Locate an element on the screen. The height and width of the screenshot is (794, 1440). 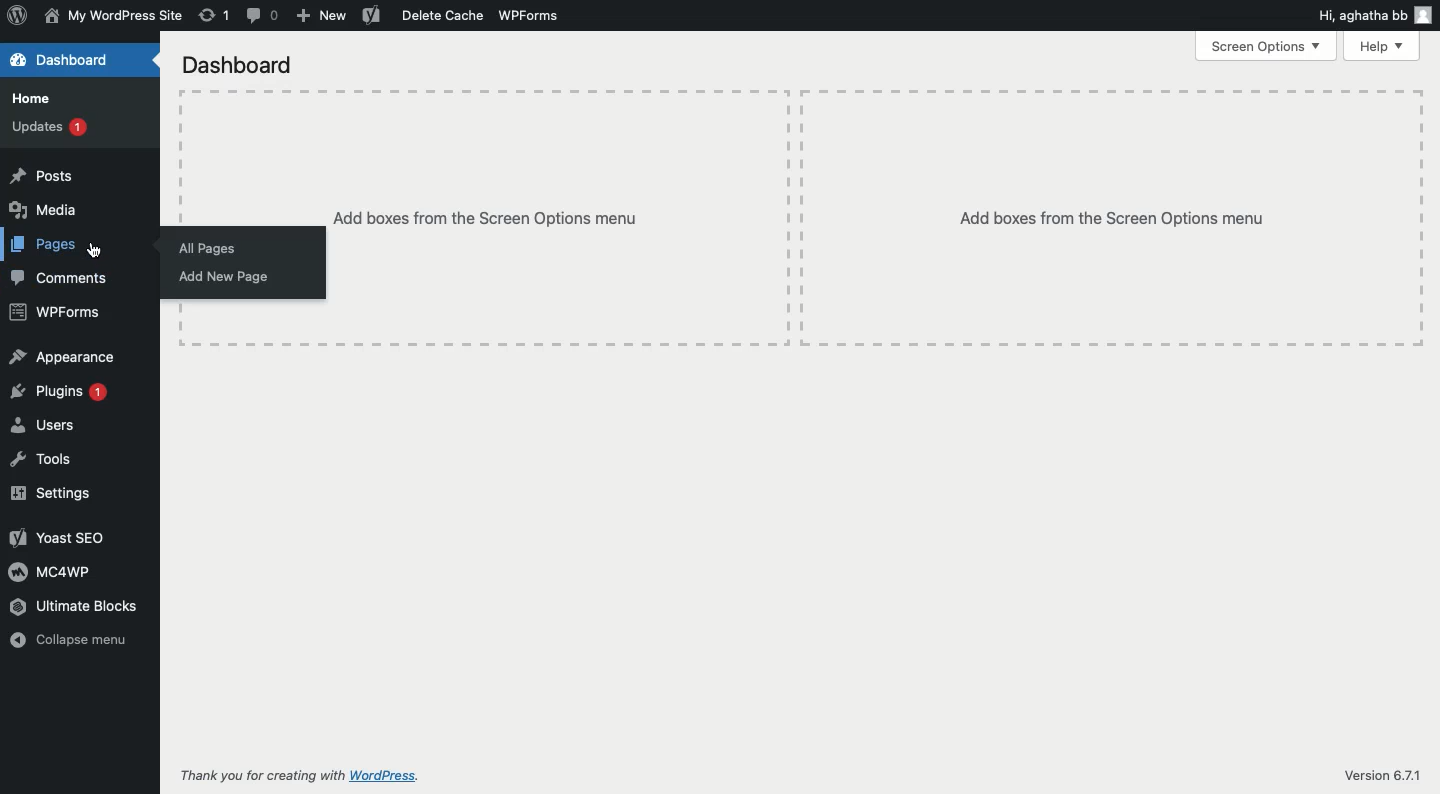
Add new page is located at coordinates (224, 277).